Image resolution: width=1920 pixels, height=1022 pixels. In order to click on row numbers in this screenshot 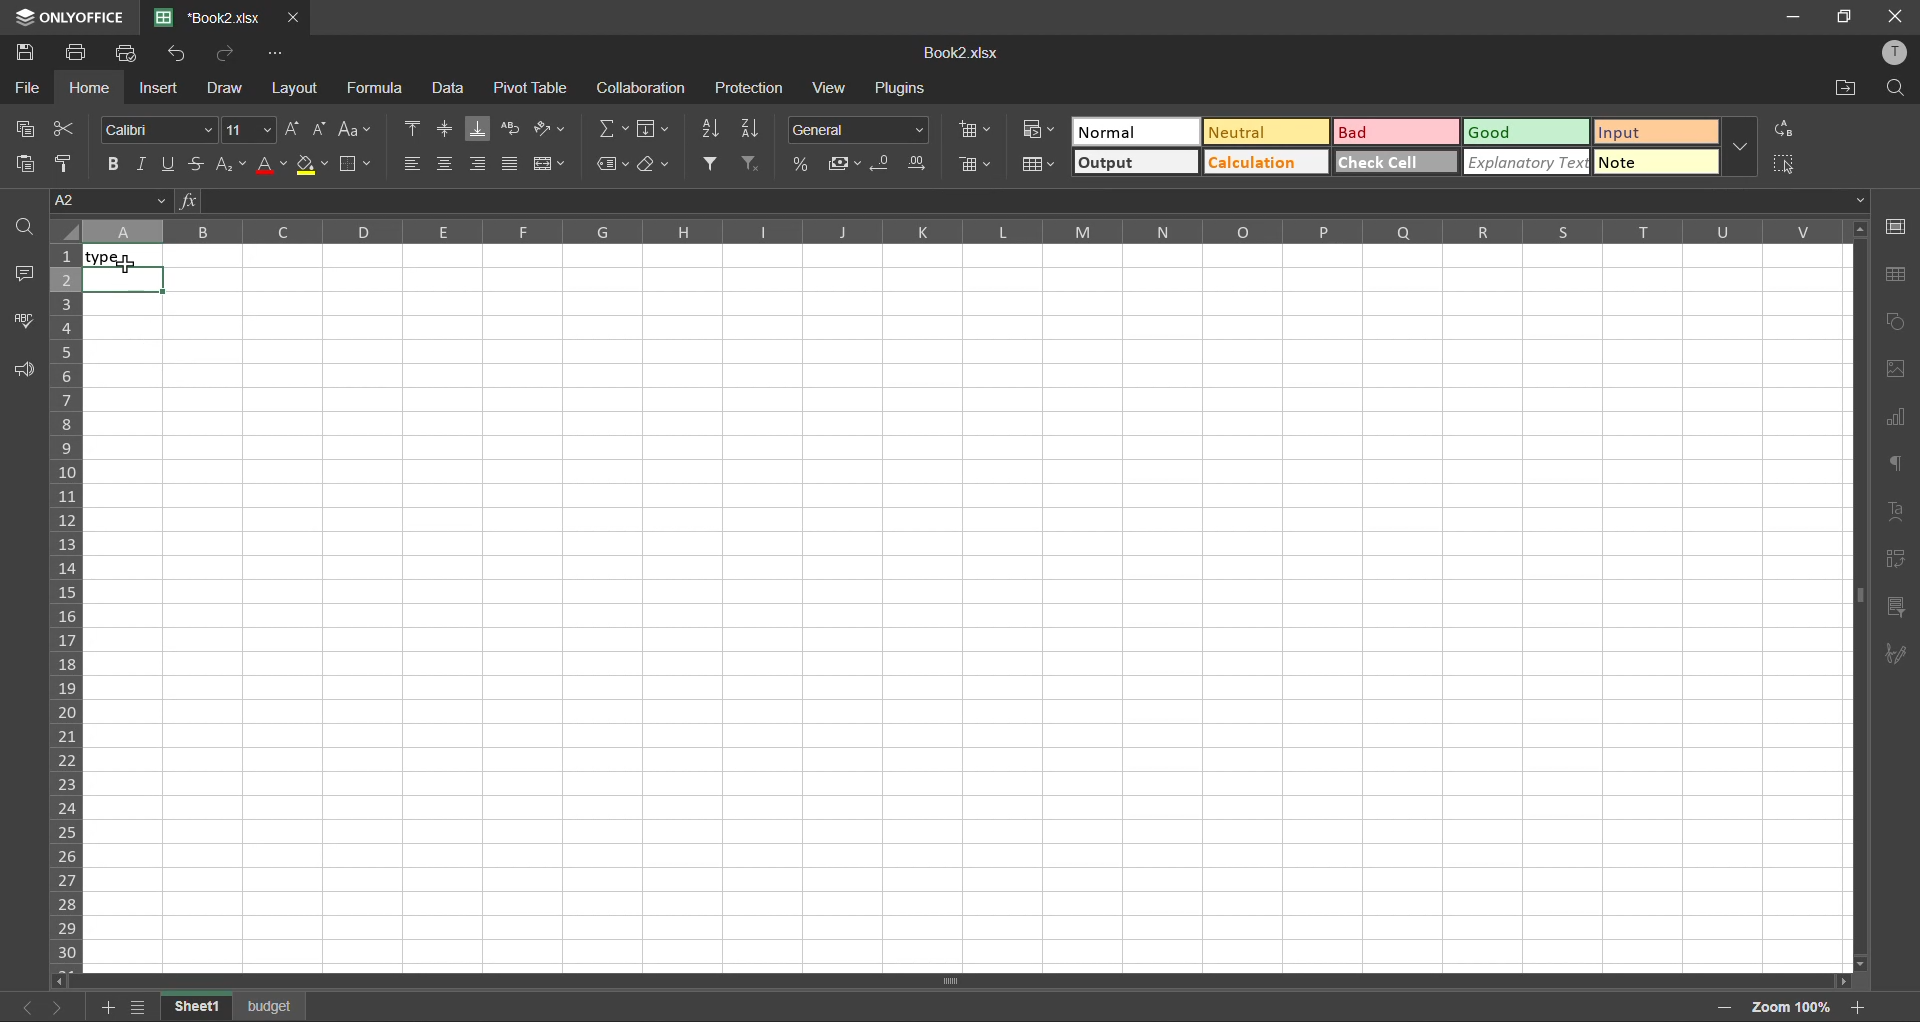, I will do `click(65, 604)`.